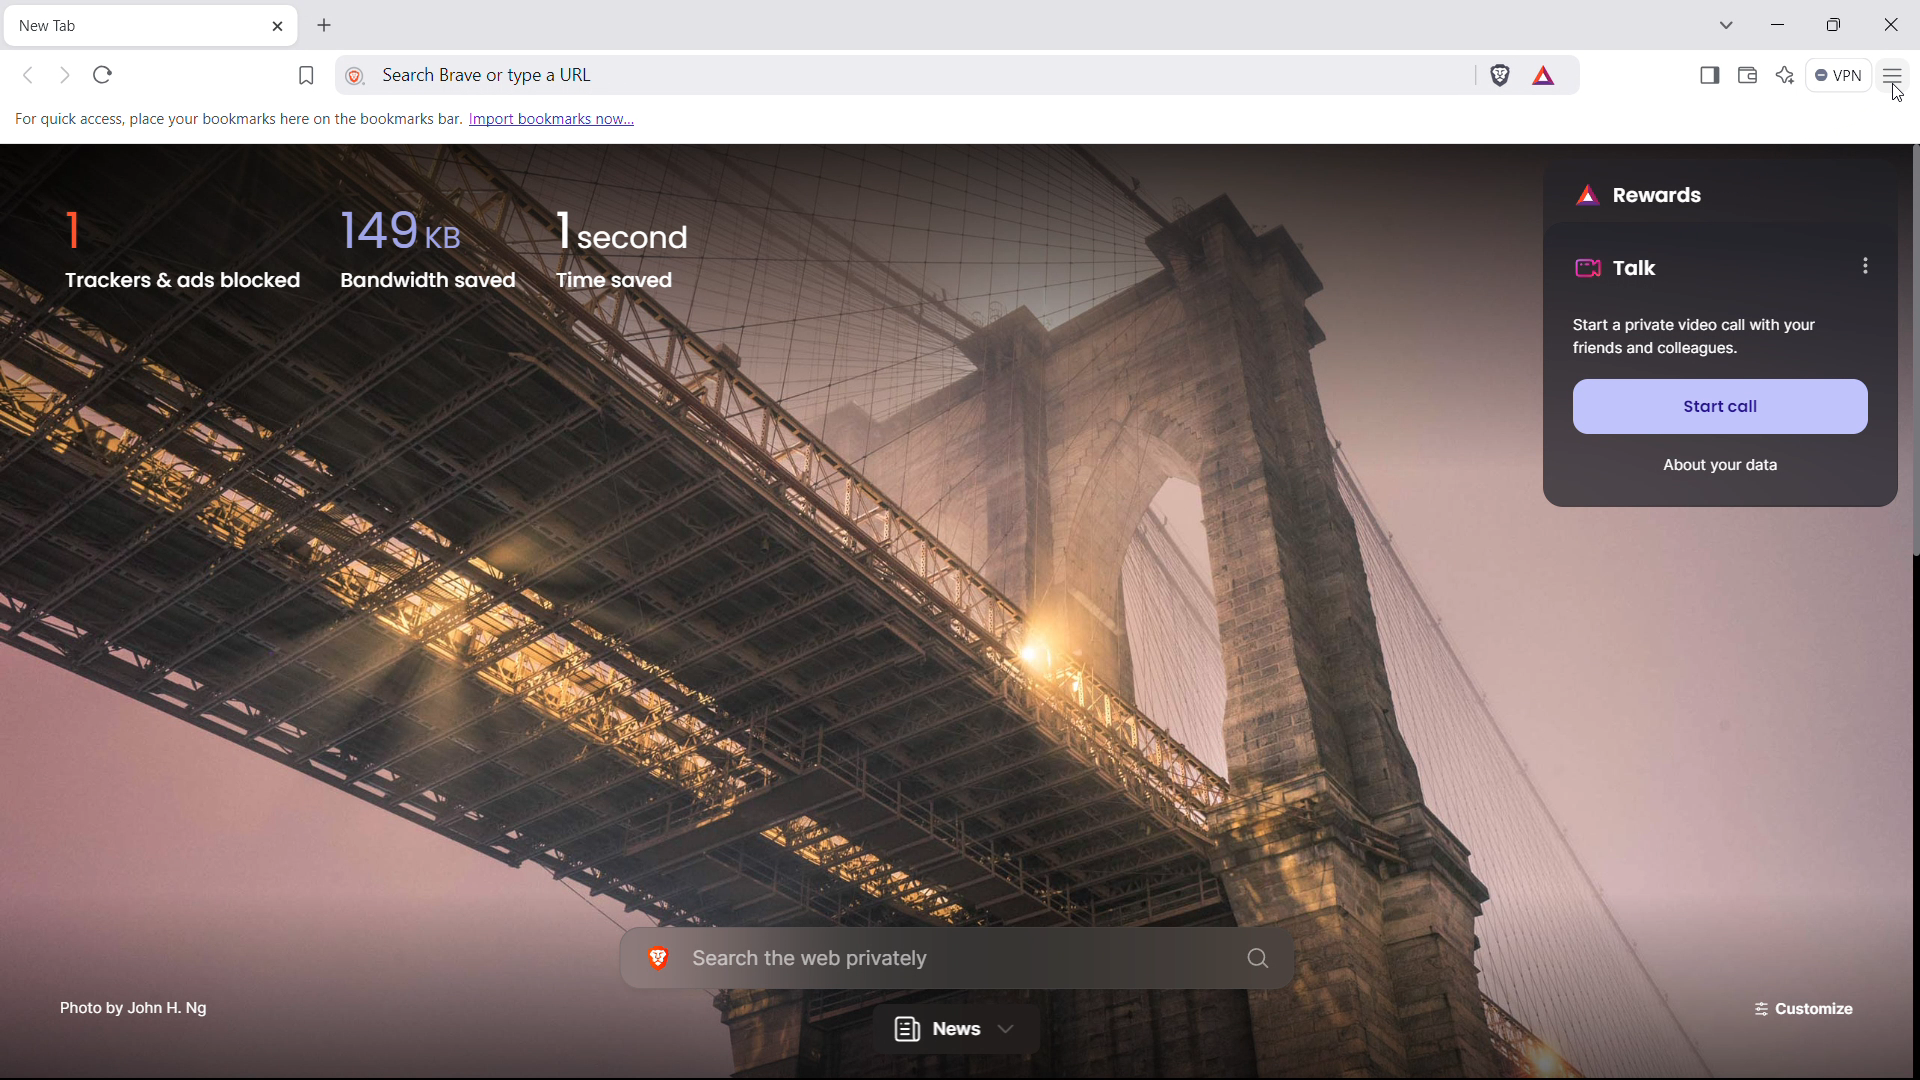 The width and height of the screenshot is (1920, 1080). I want to click on customize the page, so click(1793, 1011).